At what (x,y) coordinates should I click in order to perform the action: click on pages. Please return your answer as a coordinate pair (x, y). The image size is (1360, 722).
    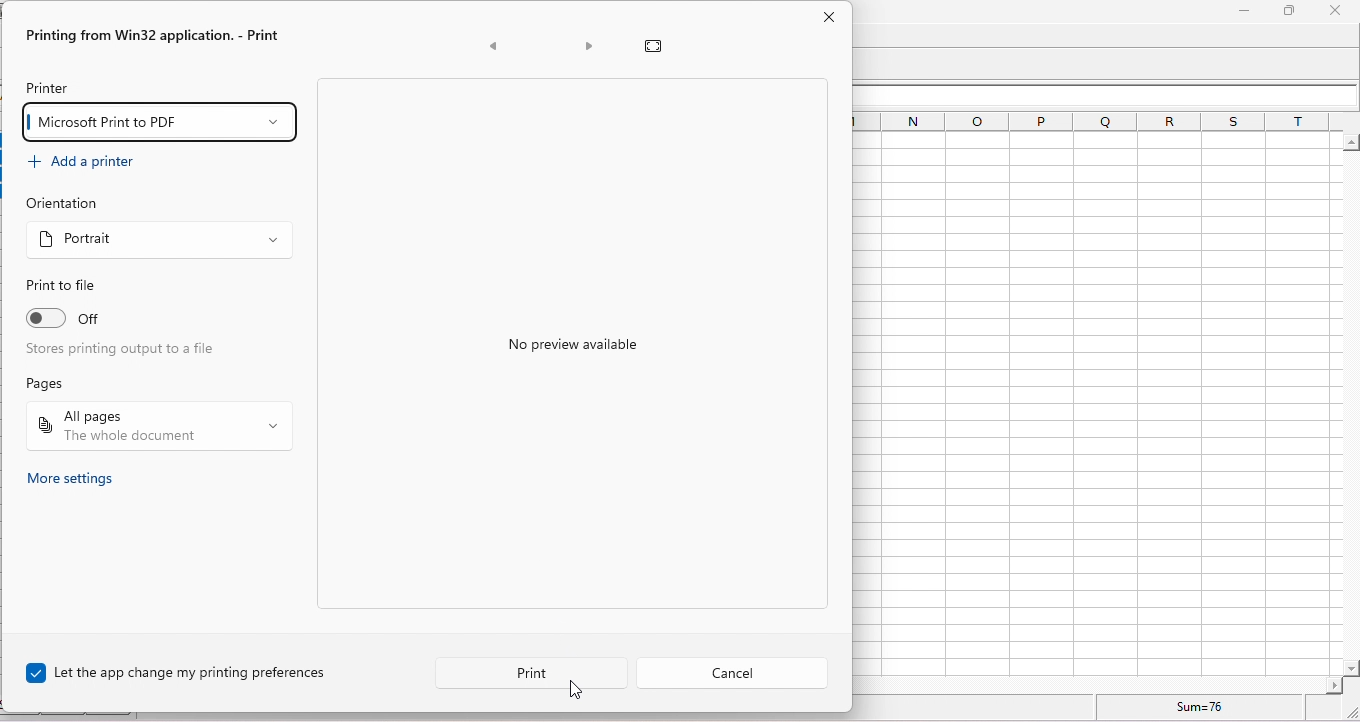
    Looking at the image, I should click on (54, 383).